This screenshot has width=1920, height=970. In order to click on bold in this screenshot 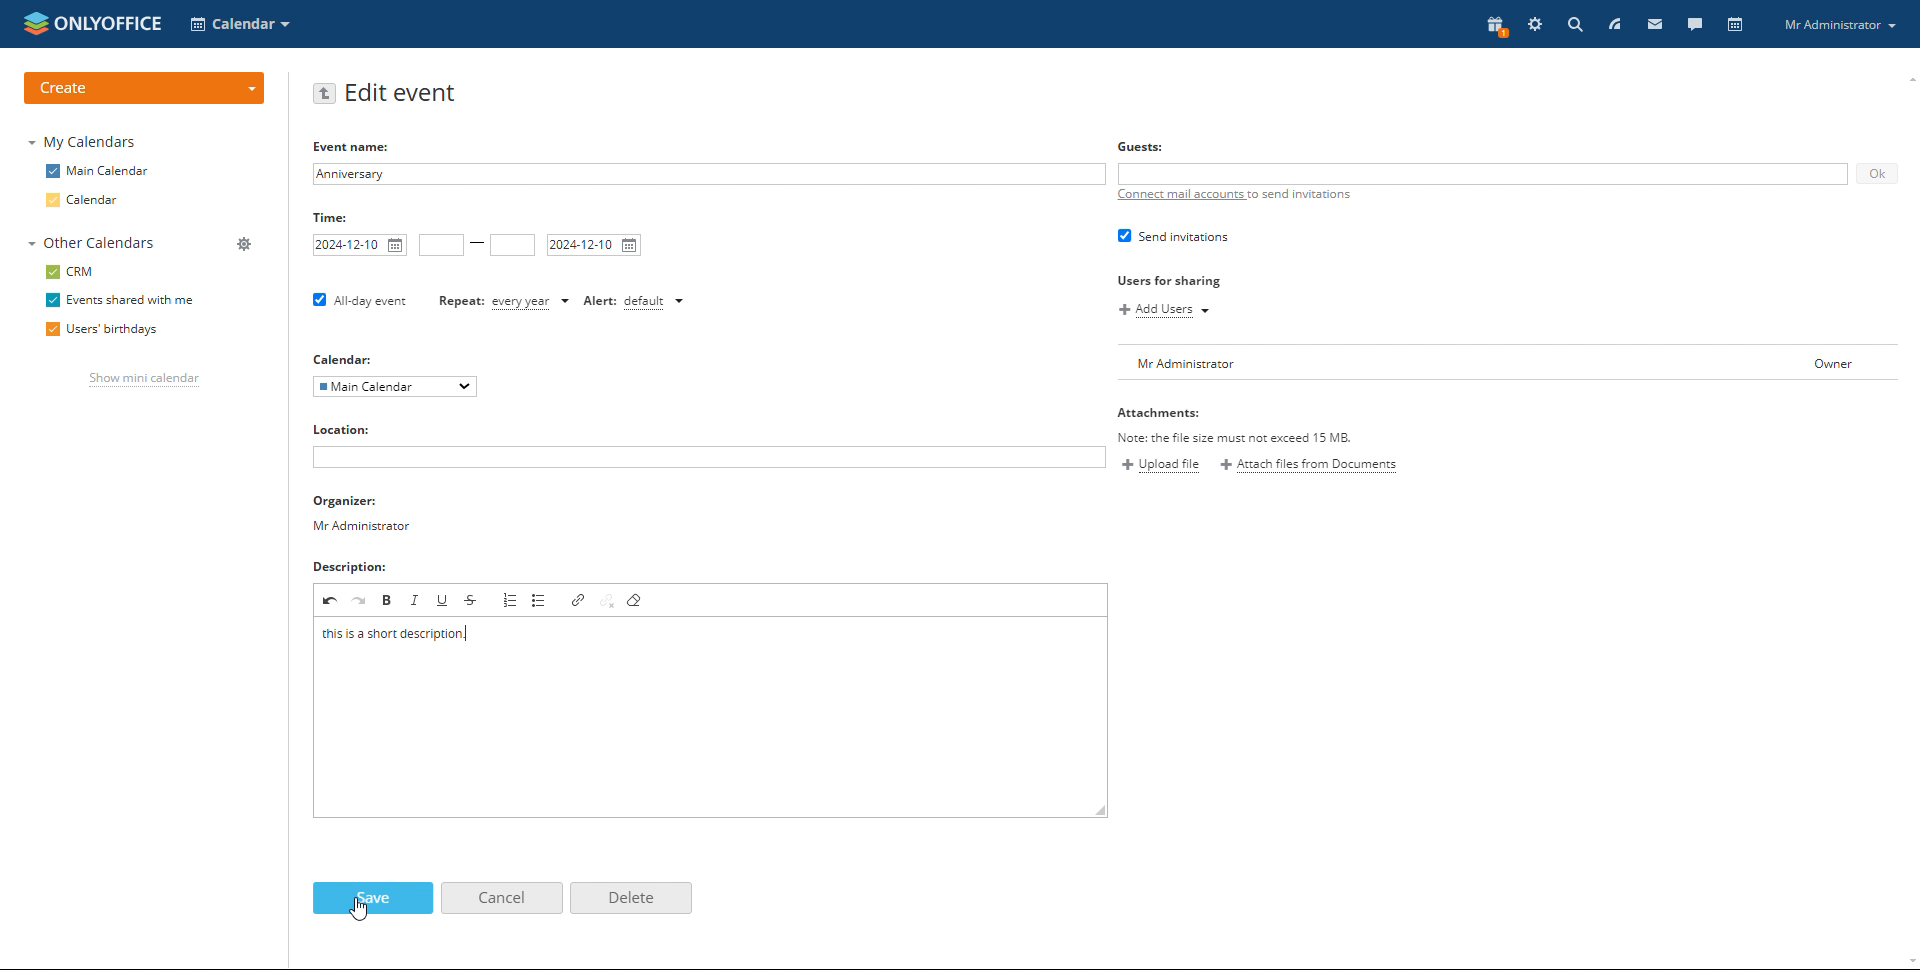, I will do `click(388, 599)`.